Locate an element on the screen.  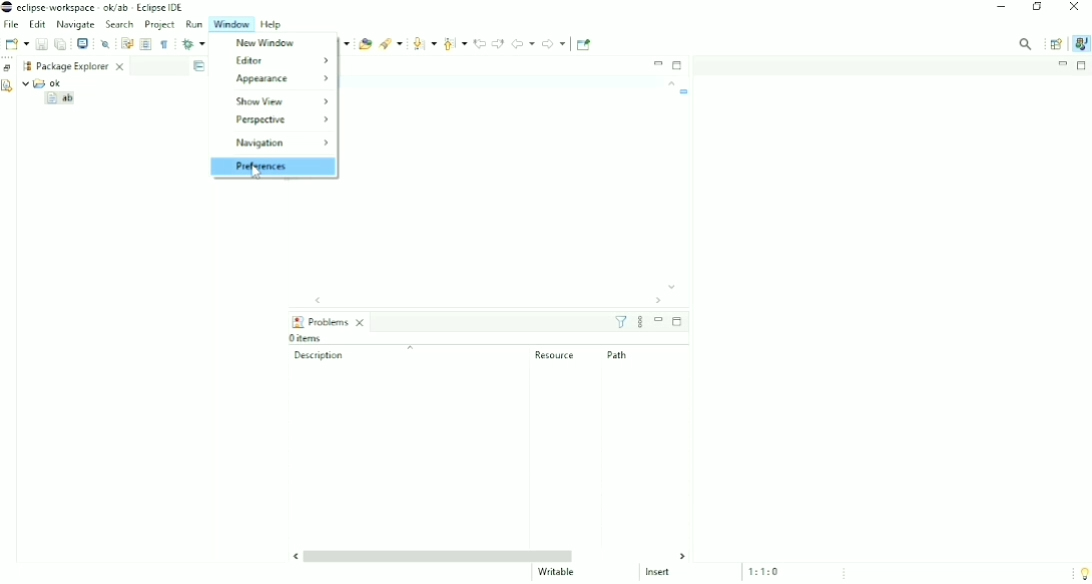
Help is located at coordinates (272, 24).